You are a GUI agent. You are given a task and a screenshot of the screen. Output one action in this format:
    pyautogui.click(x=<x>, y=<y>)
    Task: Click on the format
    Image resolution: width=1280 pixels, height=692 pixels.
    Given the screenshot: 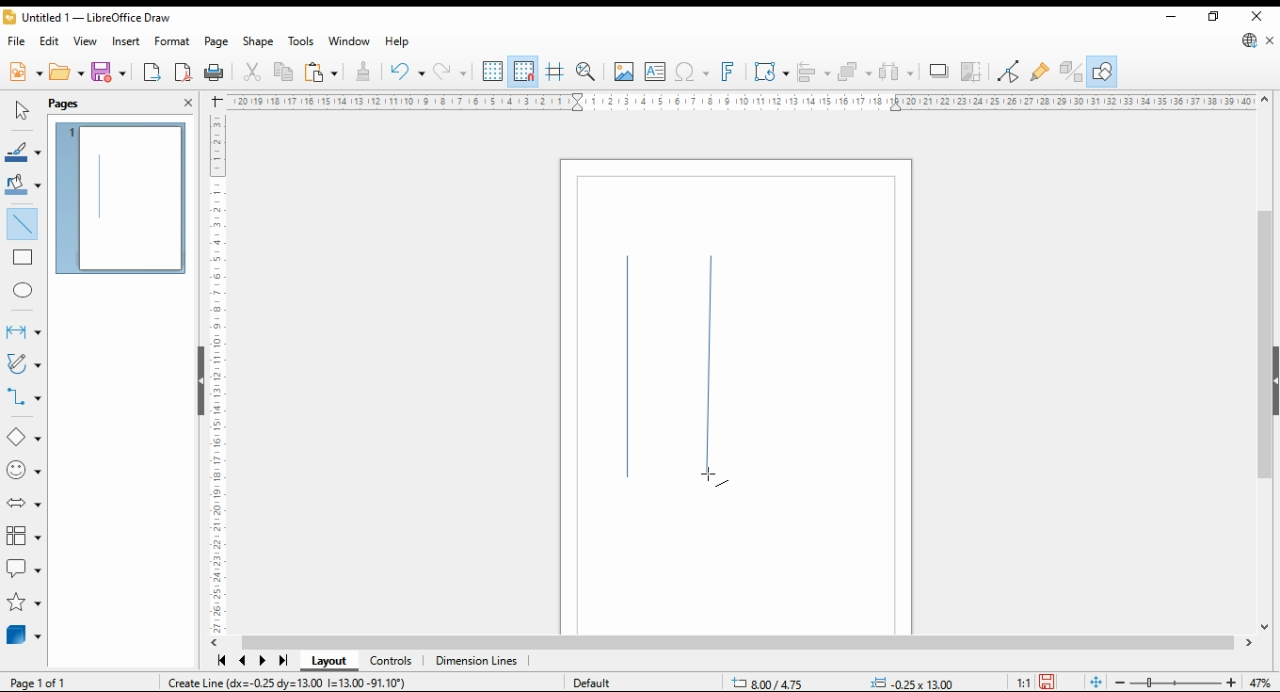 What is the action you would take?
    pyautogui.click(x=172, y=40)
    